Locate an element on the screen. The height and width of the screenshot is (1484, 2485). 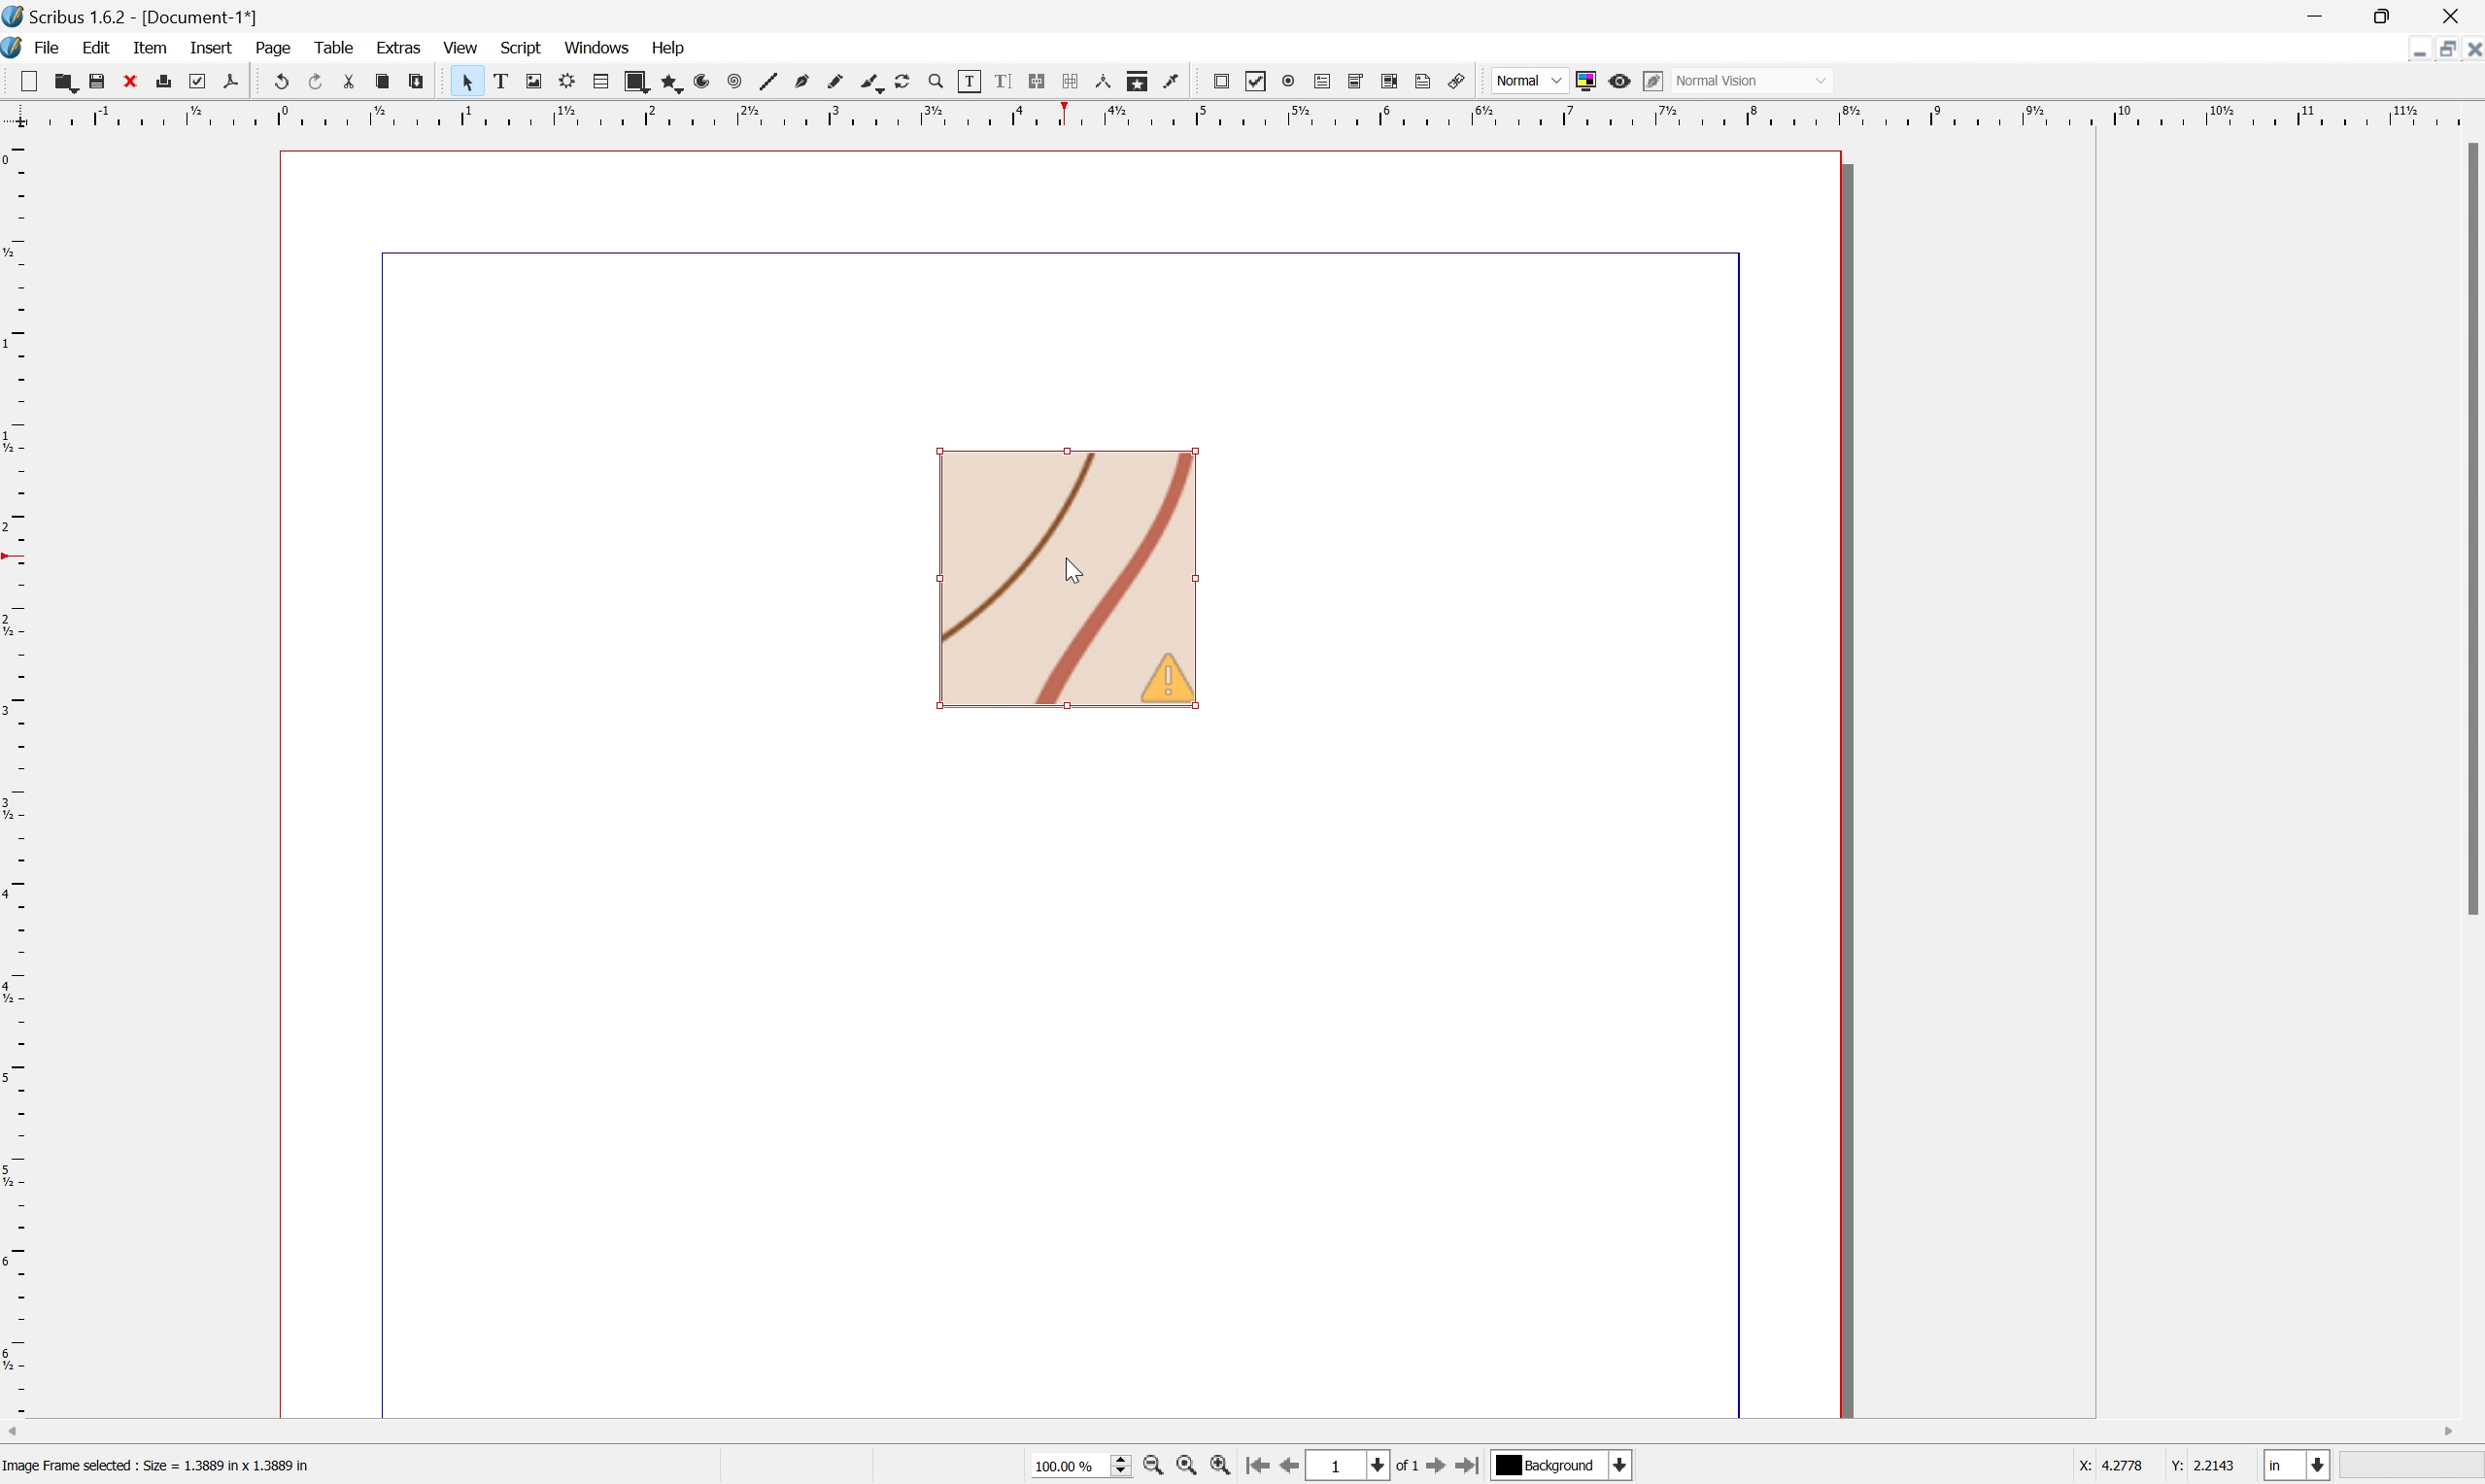
Edit in preview mode is located at coordinates (1654, 81).